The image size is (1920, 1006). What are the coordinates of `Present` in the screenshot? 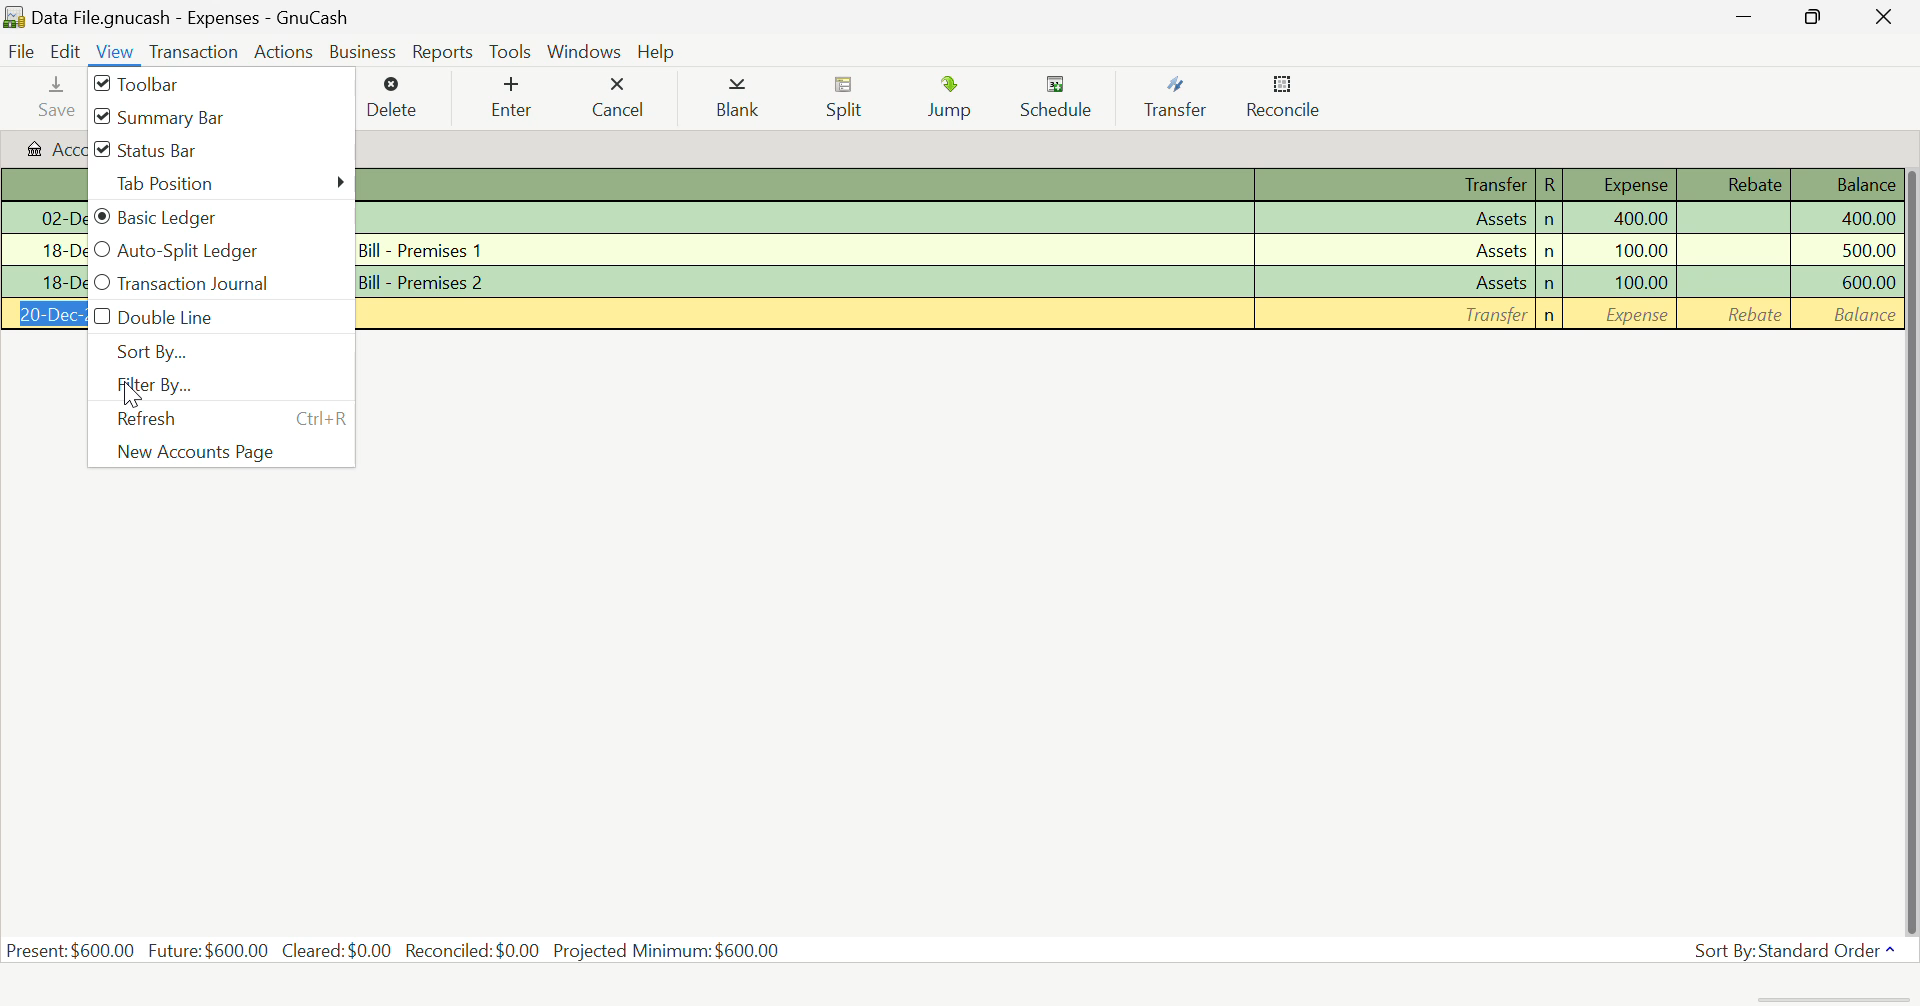 It's located at (71, 951).